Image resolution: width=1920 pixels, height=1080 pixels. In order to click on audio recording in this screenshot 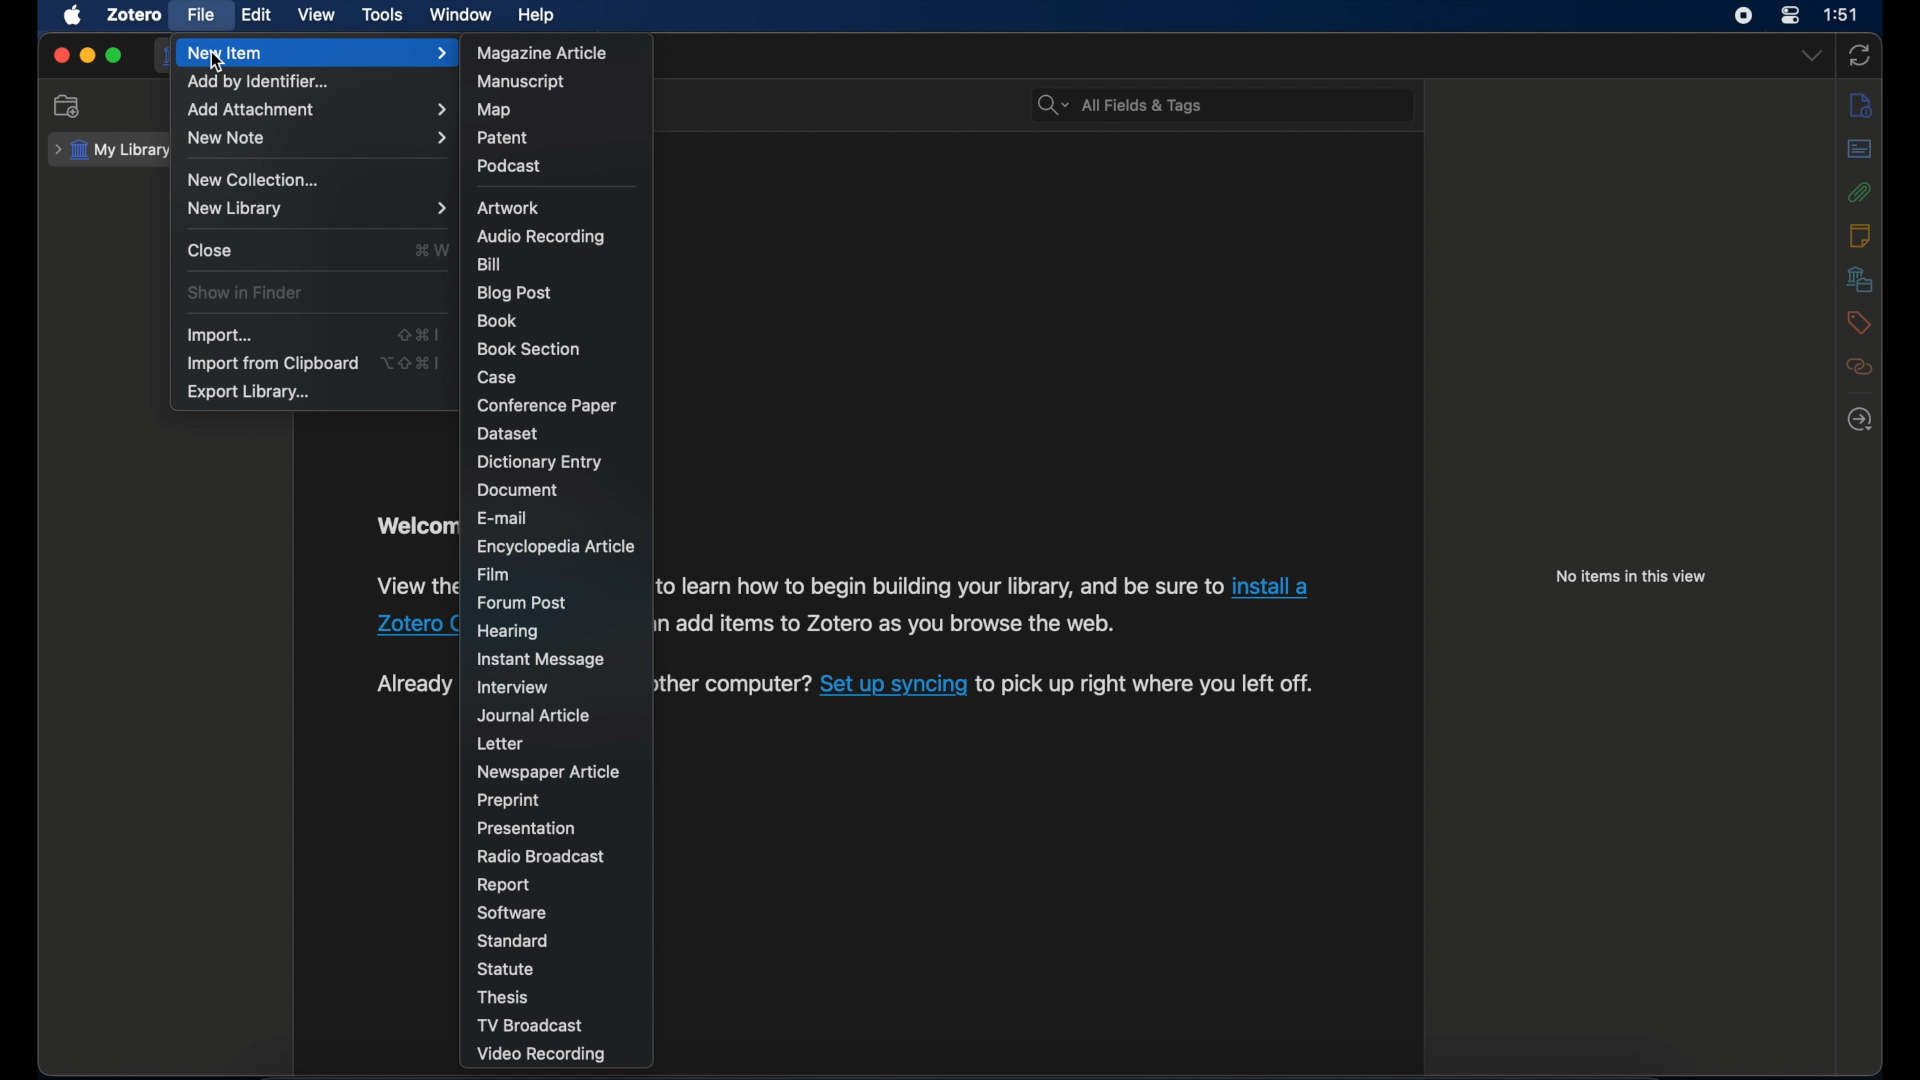, I will do `click(544, 236)`.